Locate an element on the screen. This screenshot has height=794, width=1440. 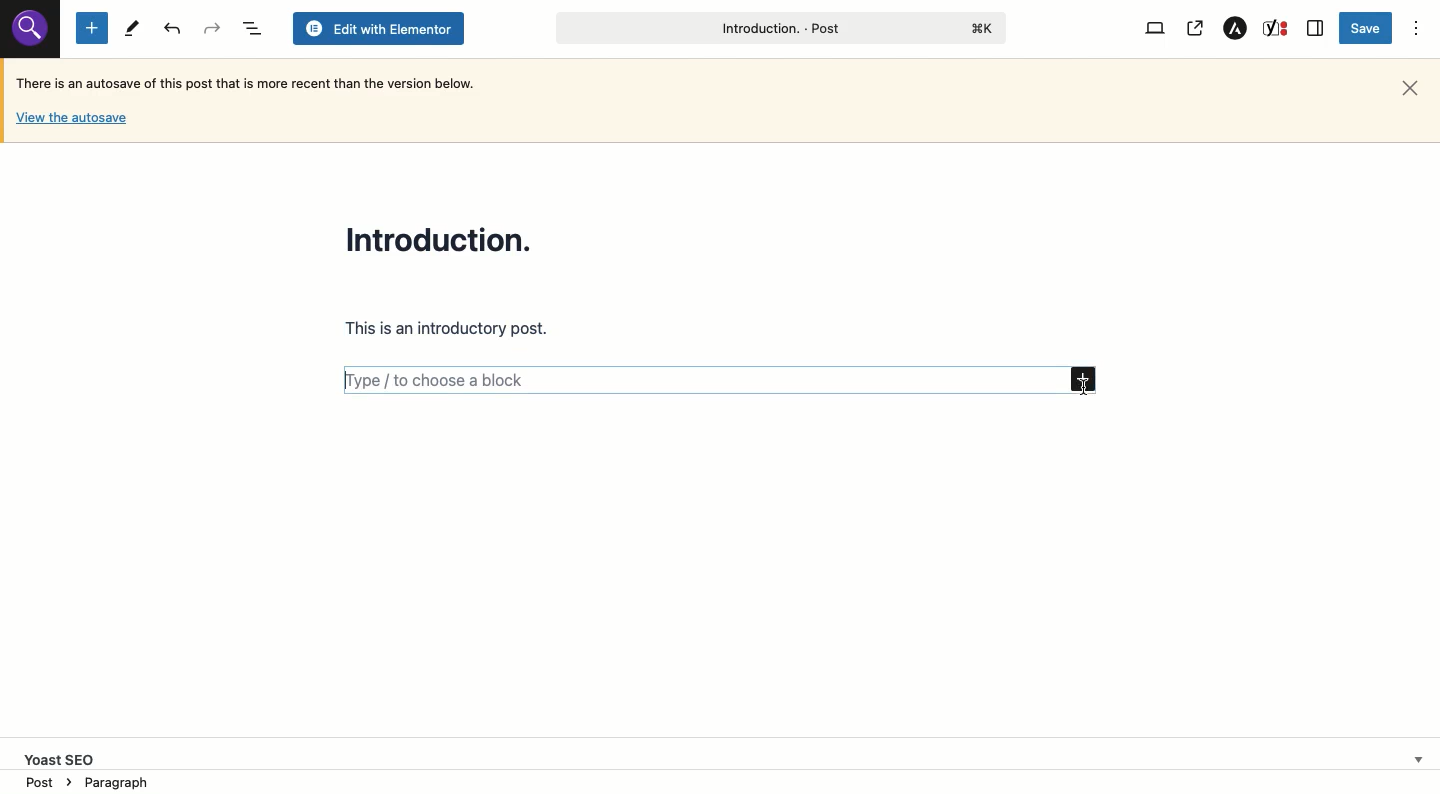
View autosave is located at coordinates (71, 121).